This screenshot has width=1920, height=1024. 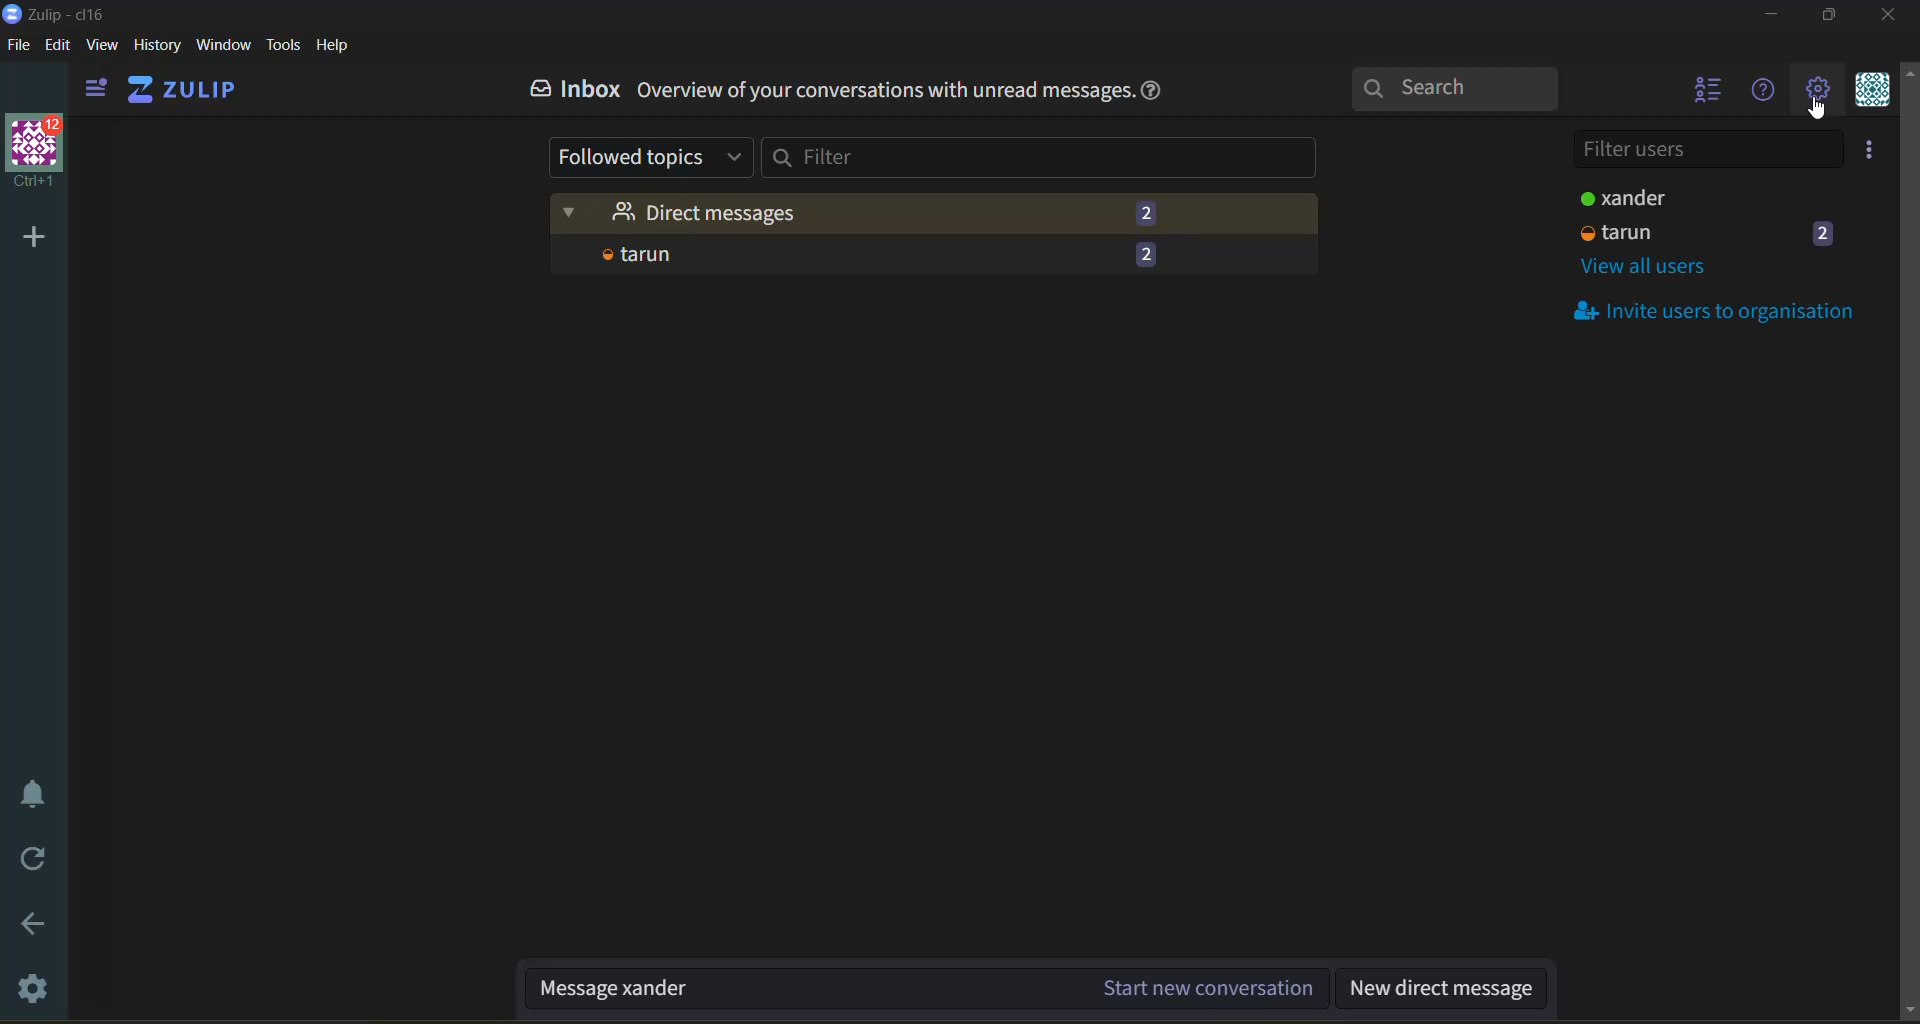 What do you see at coordinates (821, 89) in the screenshot?
I see `Inbox Overview of your conversations with unread message:` at bounding box center [821, 89].